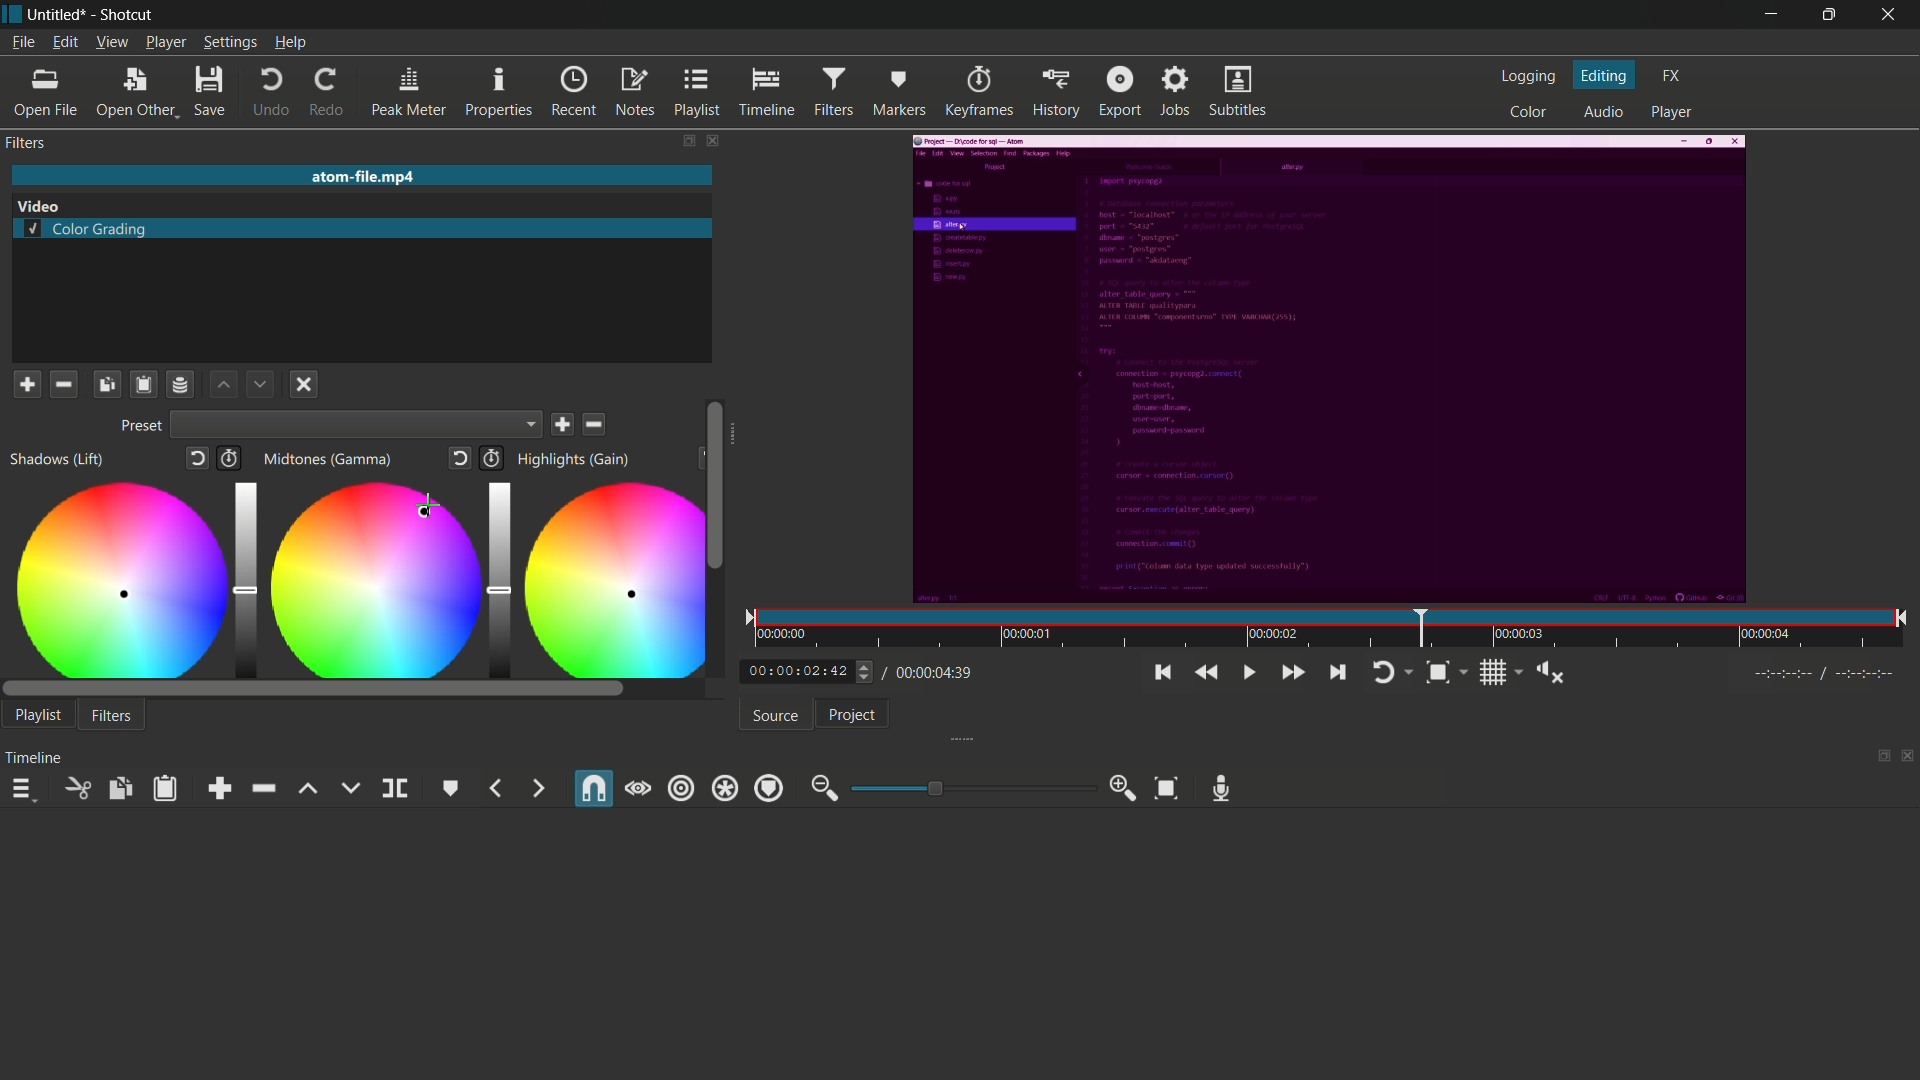 Image resolution: width=1920 pixels, height=1080 pixels. What do you see at coordinates (1501, 672) in the screenshot?
I see `toggle grid` at bounding box center [1501, 672].